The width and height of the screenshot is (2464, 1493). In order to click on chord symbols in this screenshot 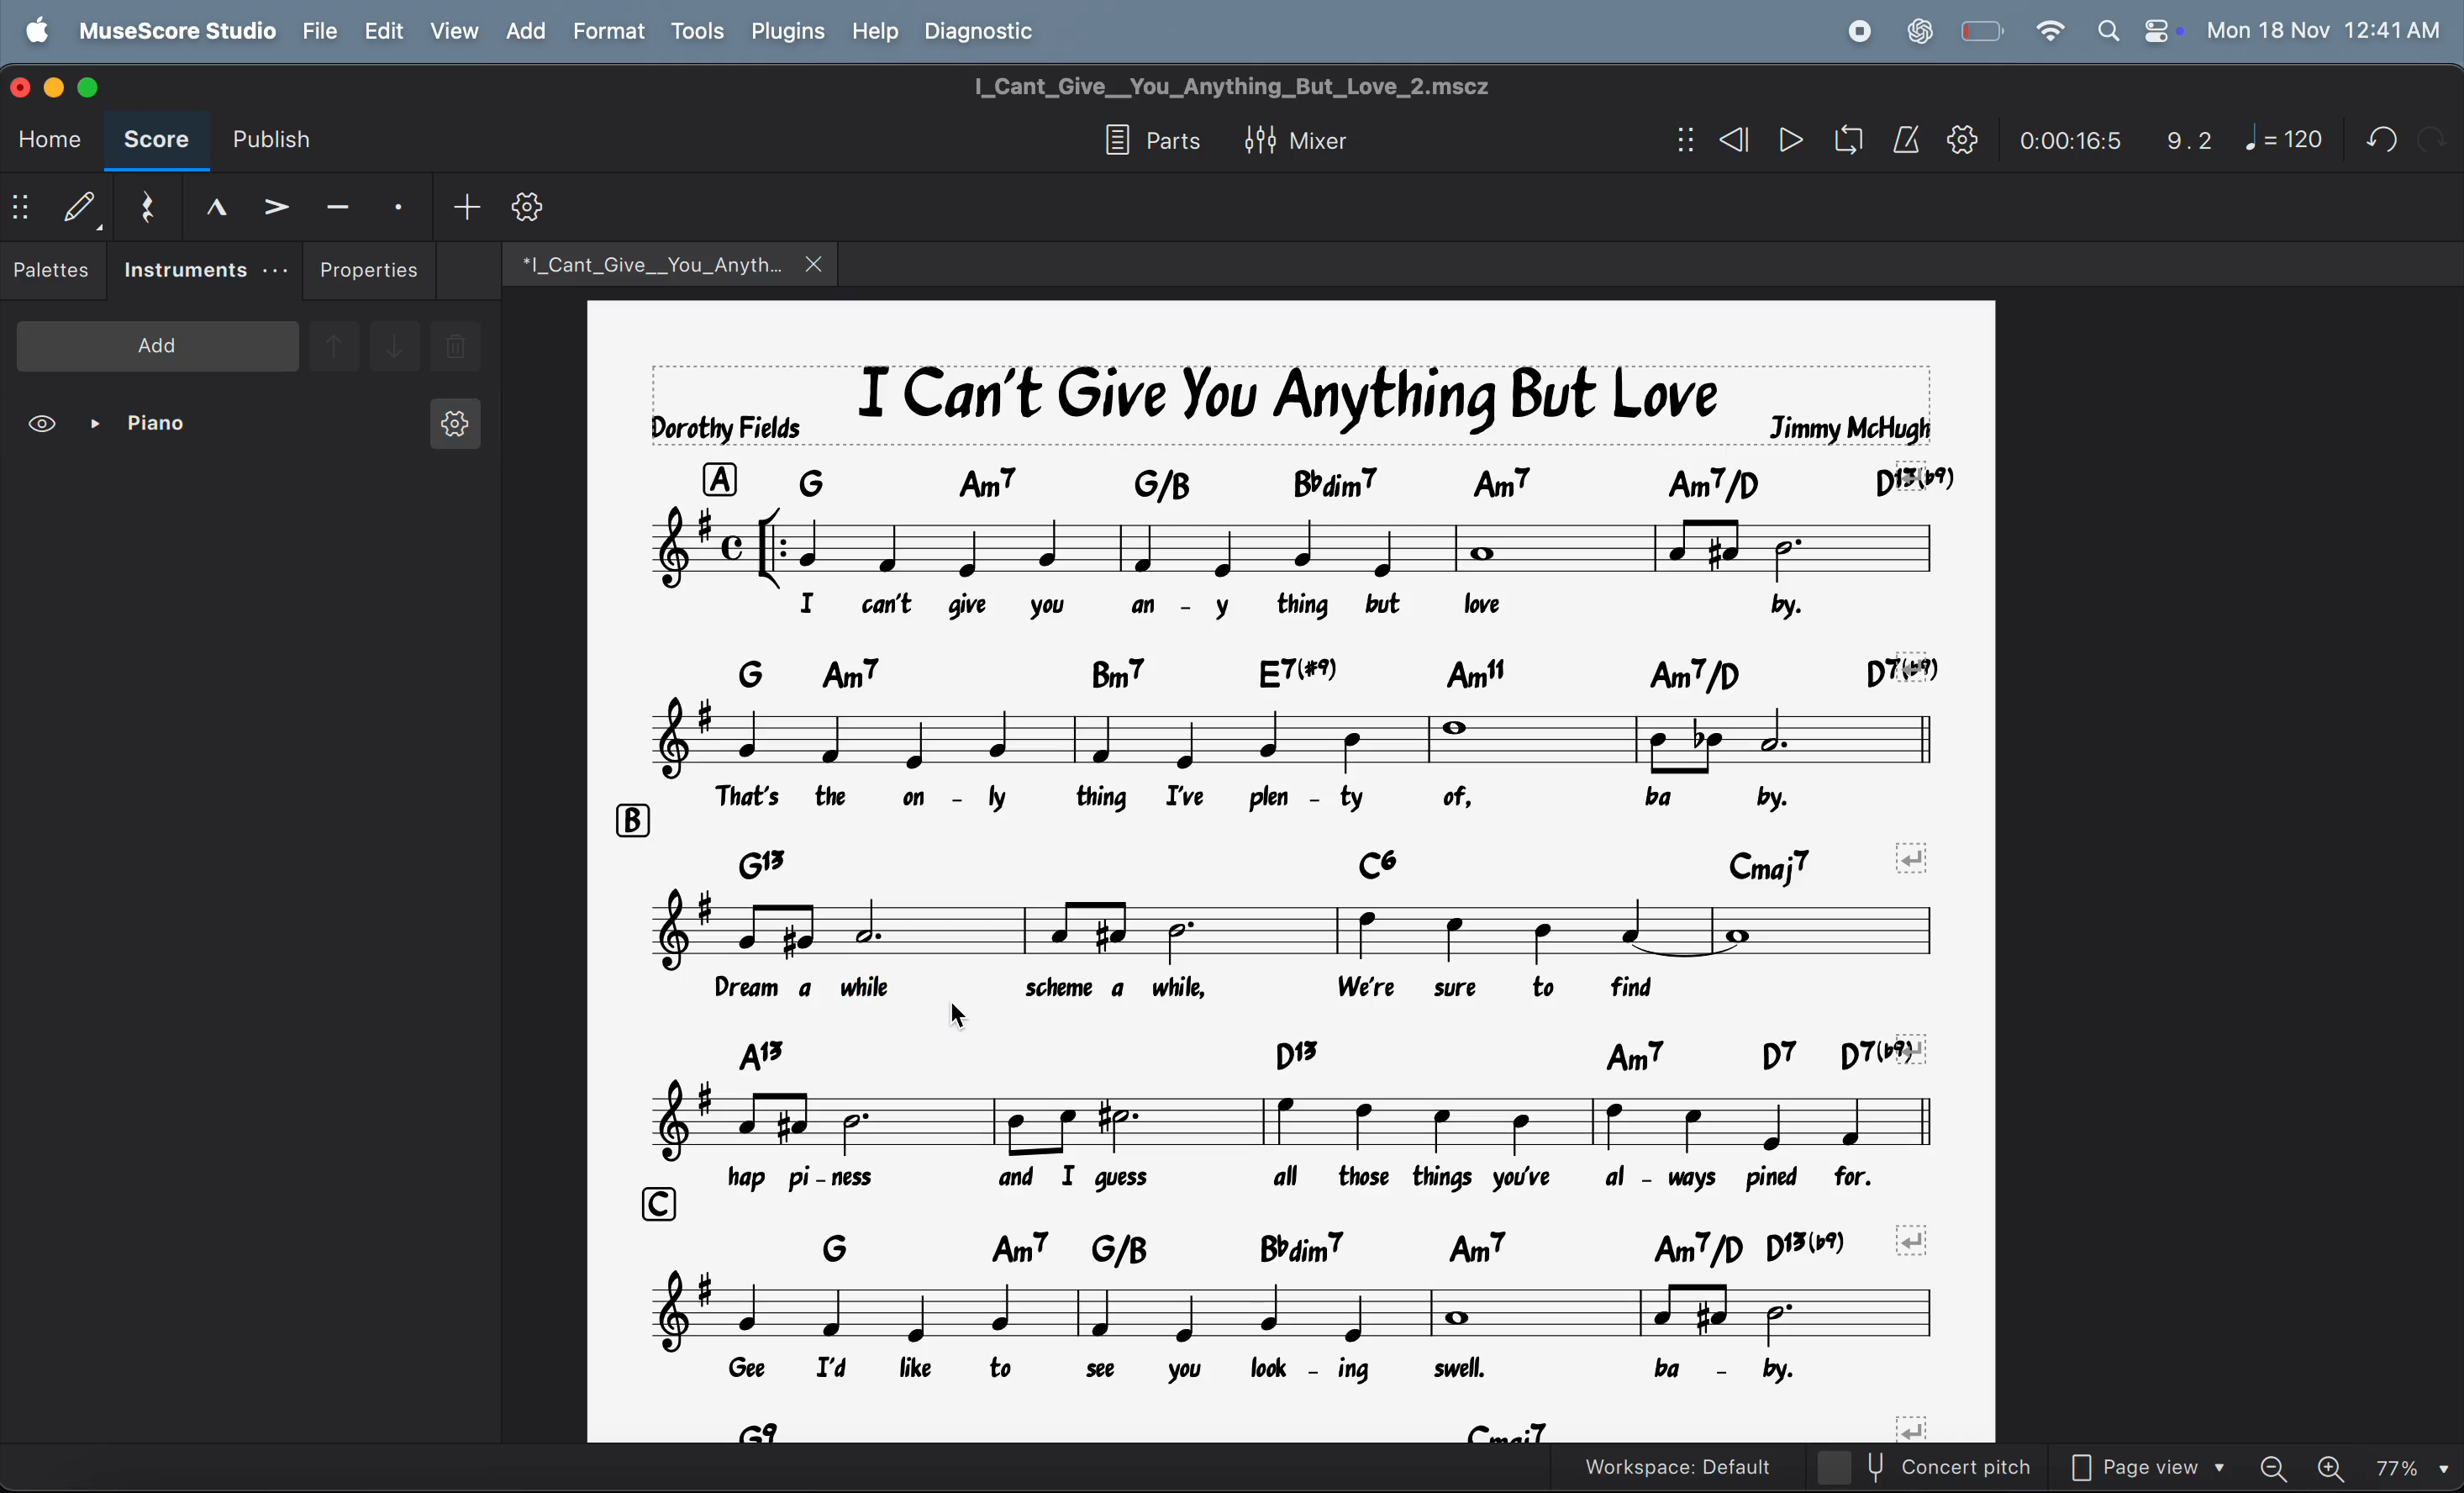, I will do `click(1346, 1053)`.